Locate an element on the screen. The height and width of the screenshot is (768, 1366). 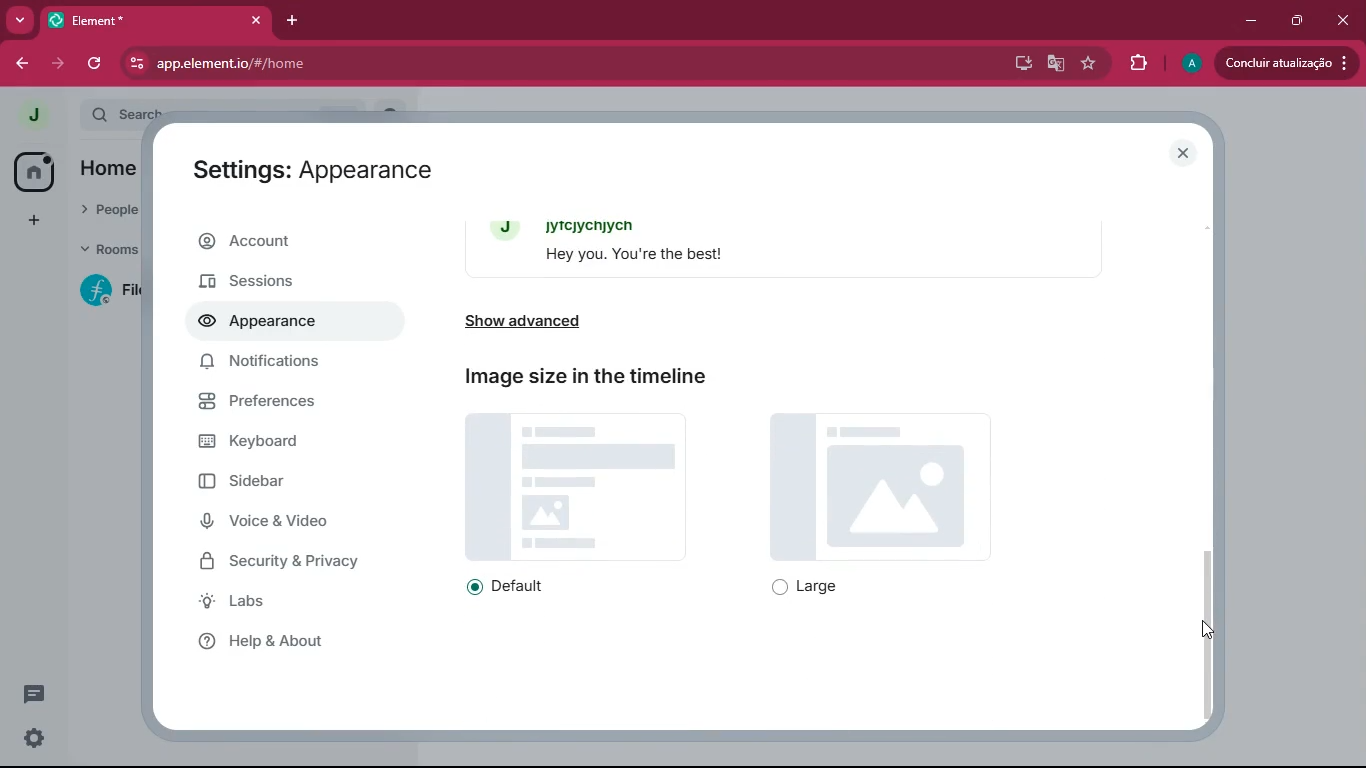
add tab is located at coordinates (297, 23).